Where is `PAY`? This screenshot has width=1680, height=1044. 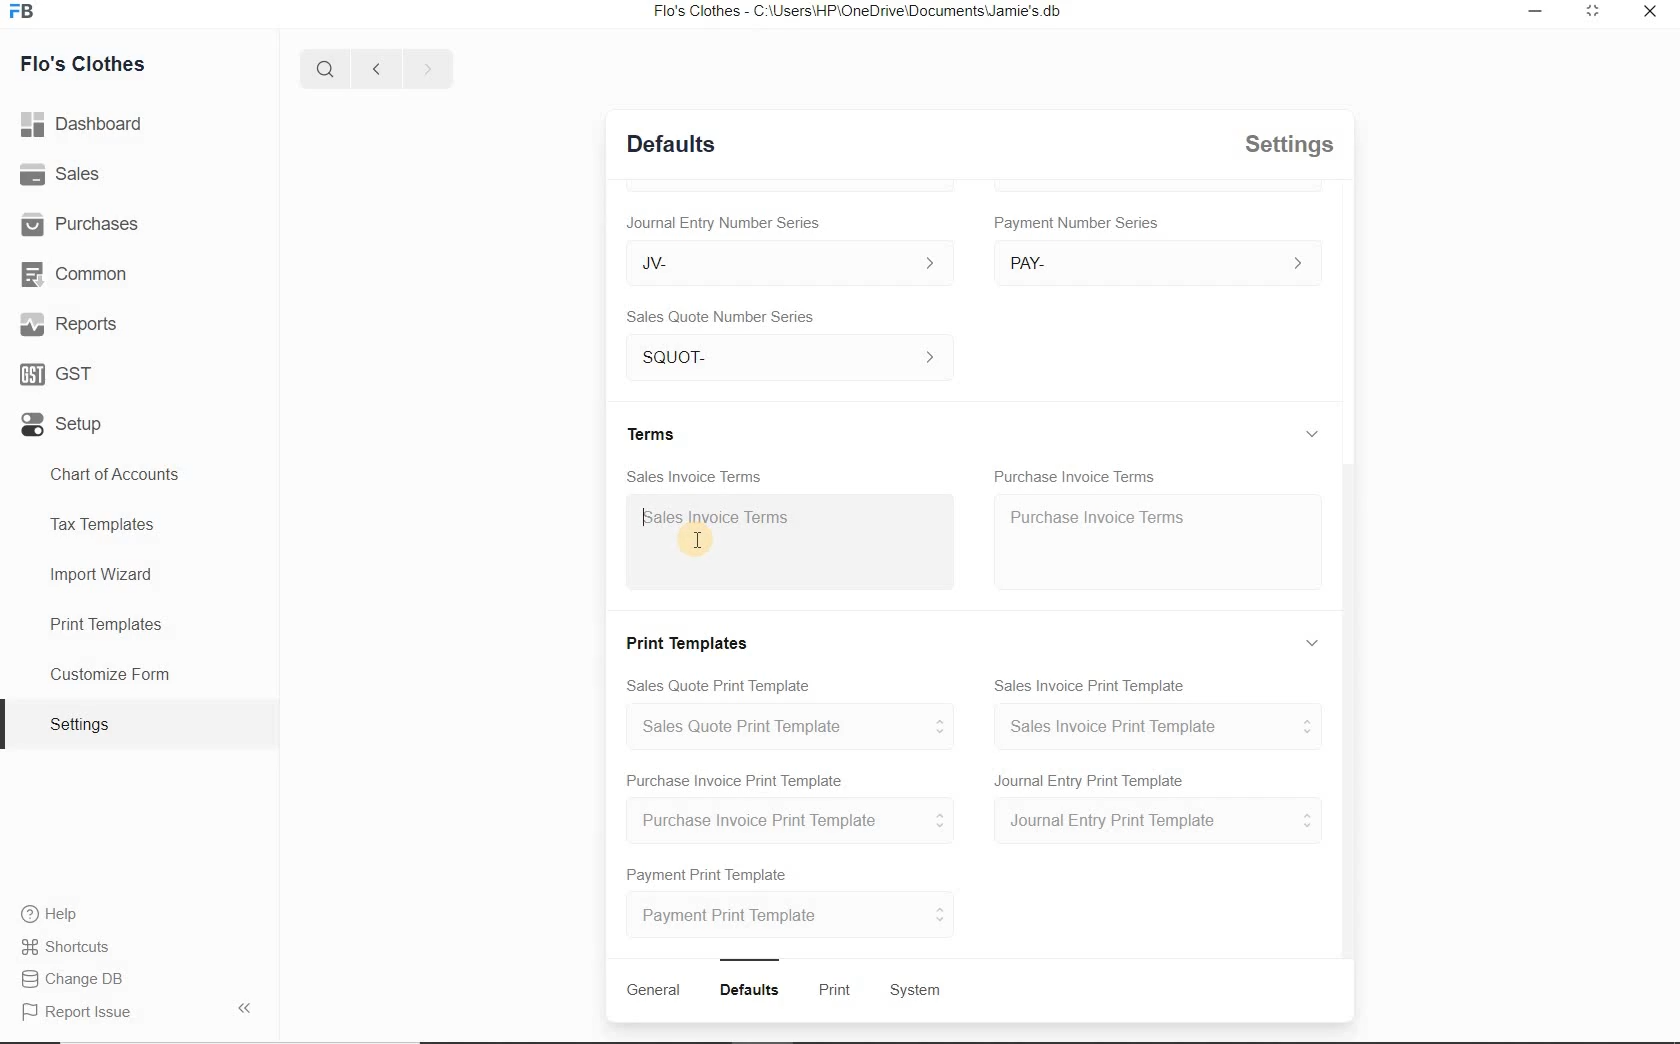
PAY is located at coordinates (1158, 262).